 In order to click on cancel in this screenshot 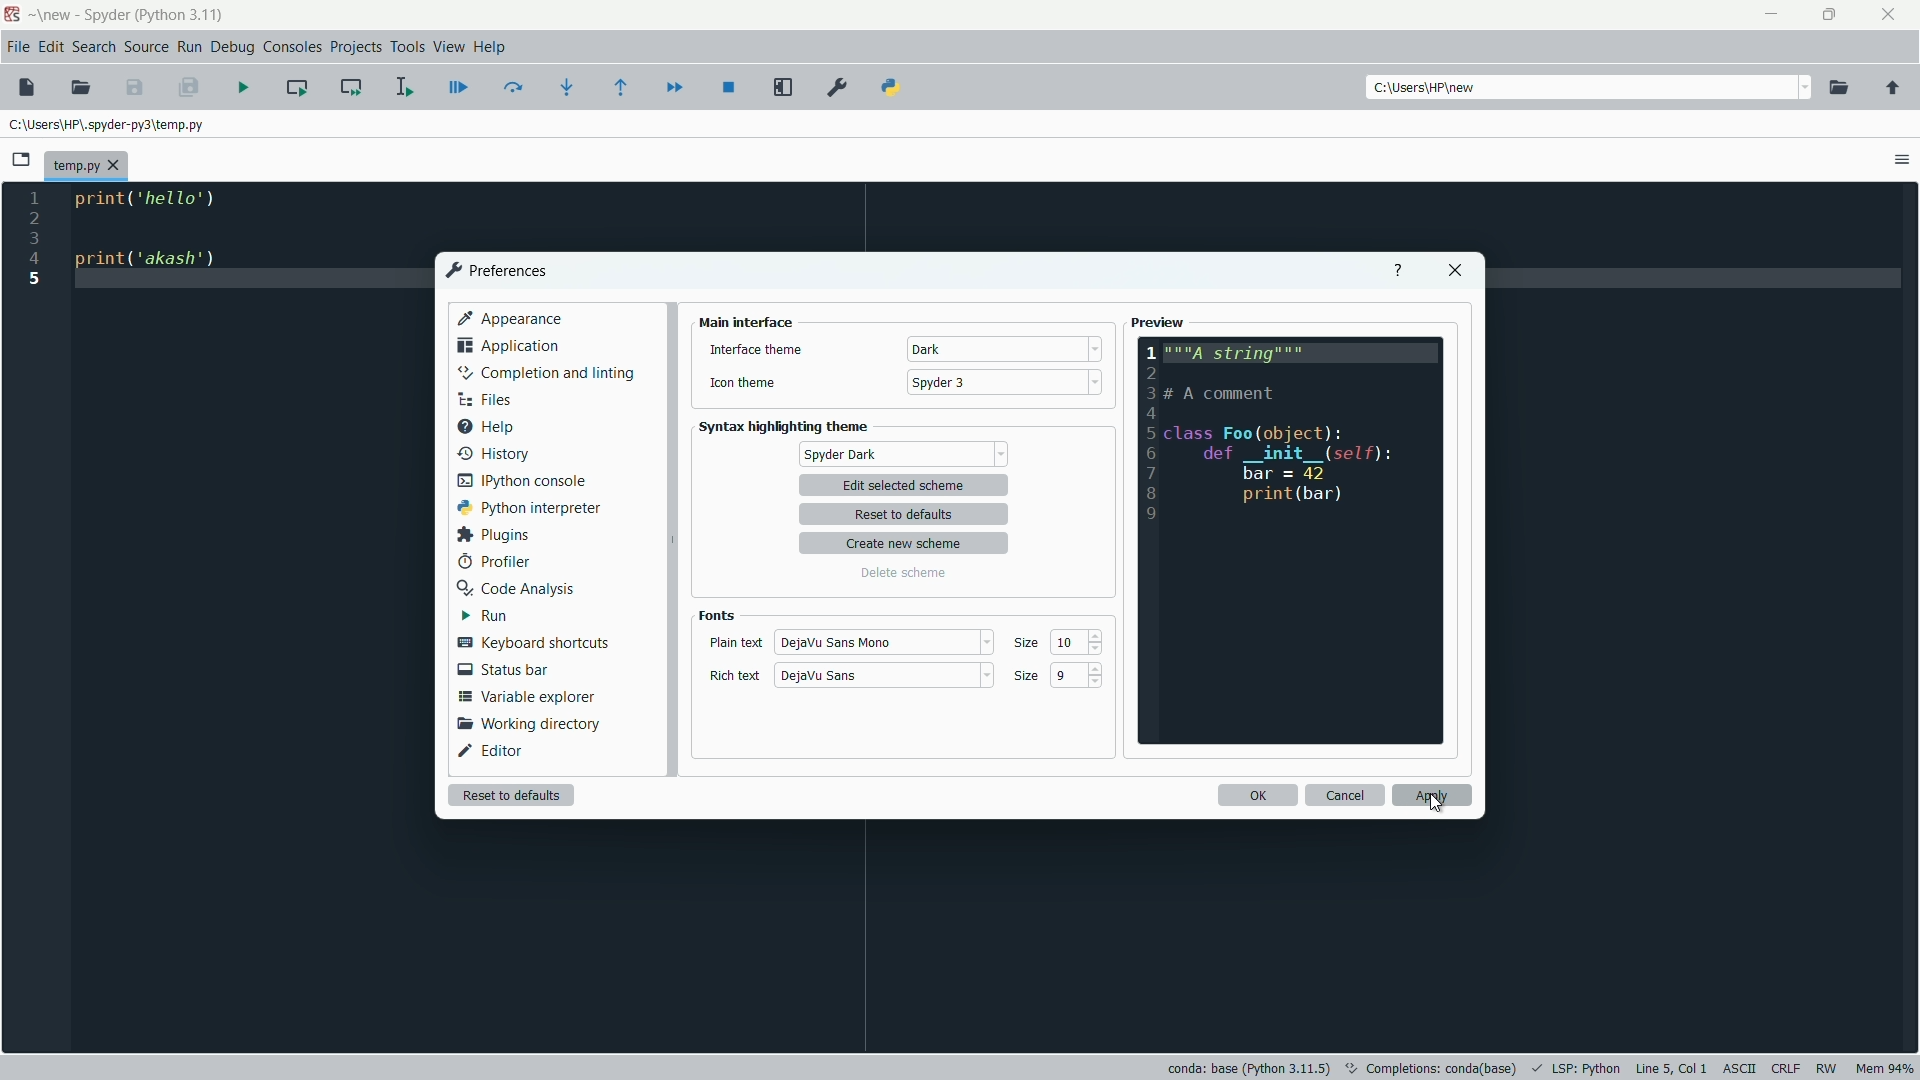, I will do `click(1345, 796)`.